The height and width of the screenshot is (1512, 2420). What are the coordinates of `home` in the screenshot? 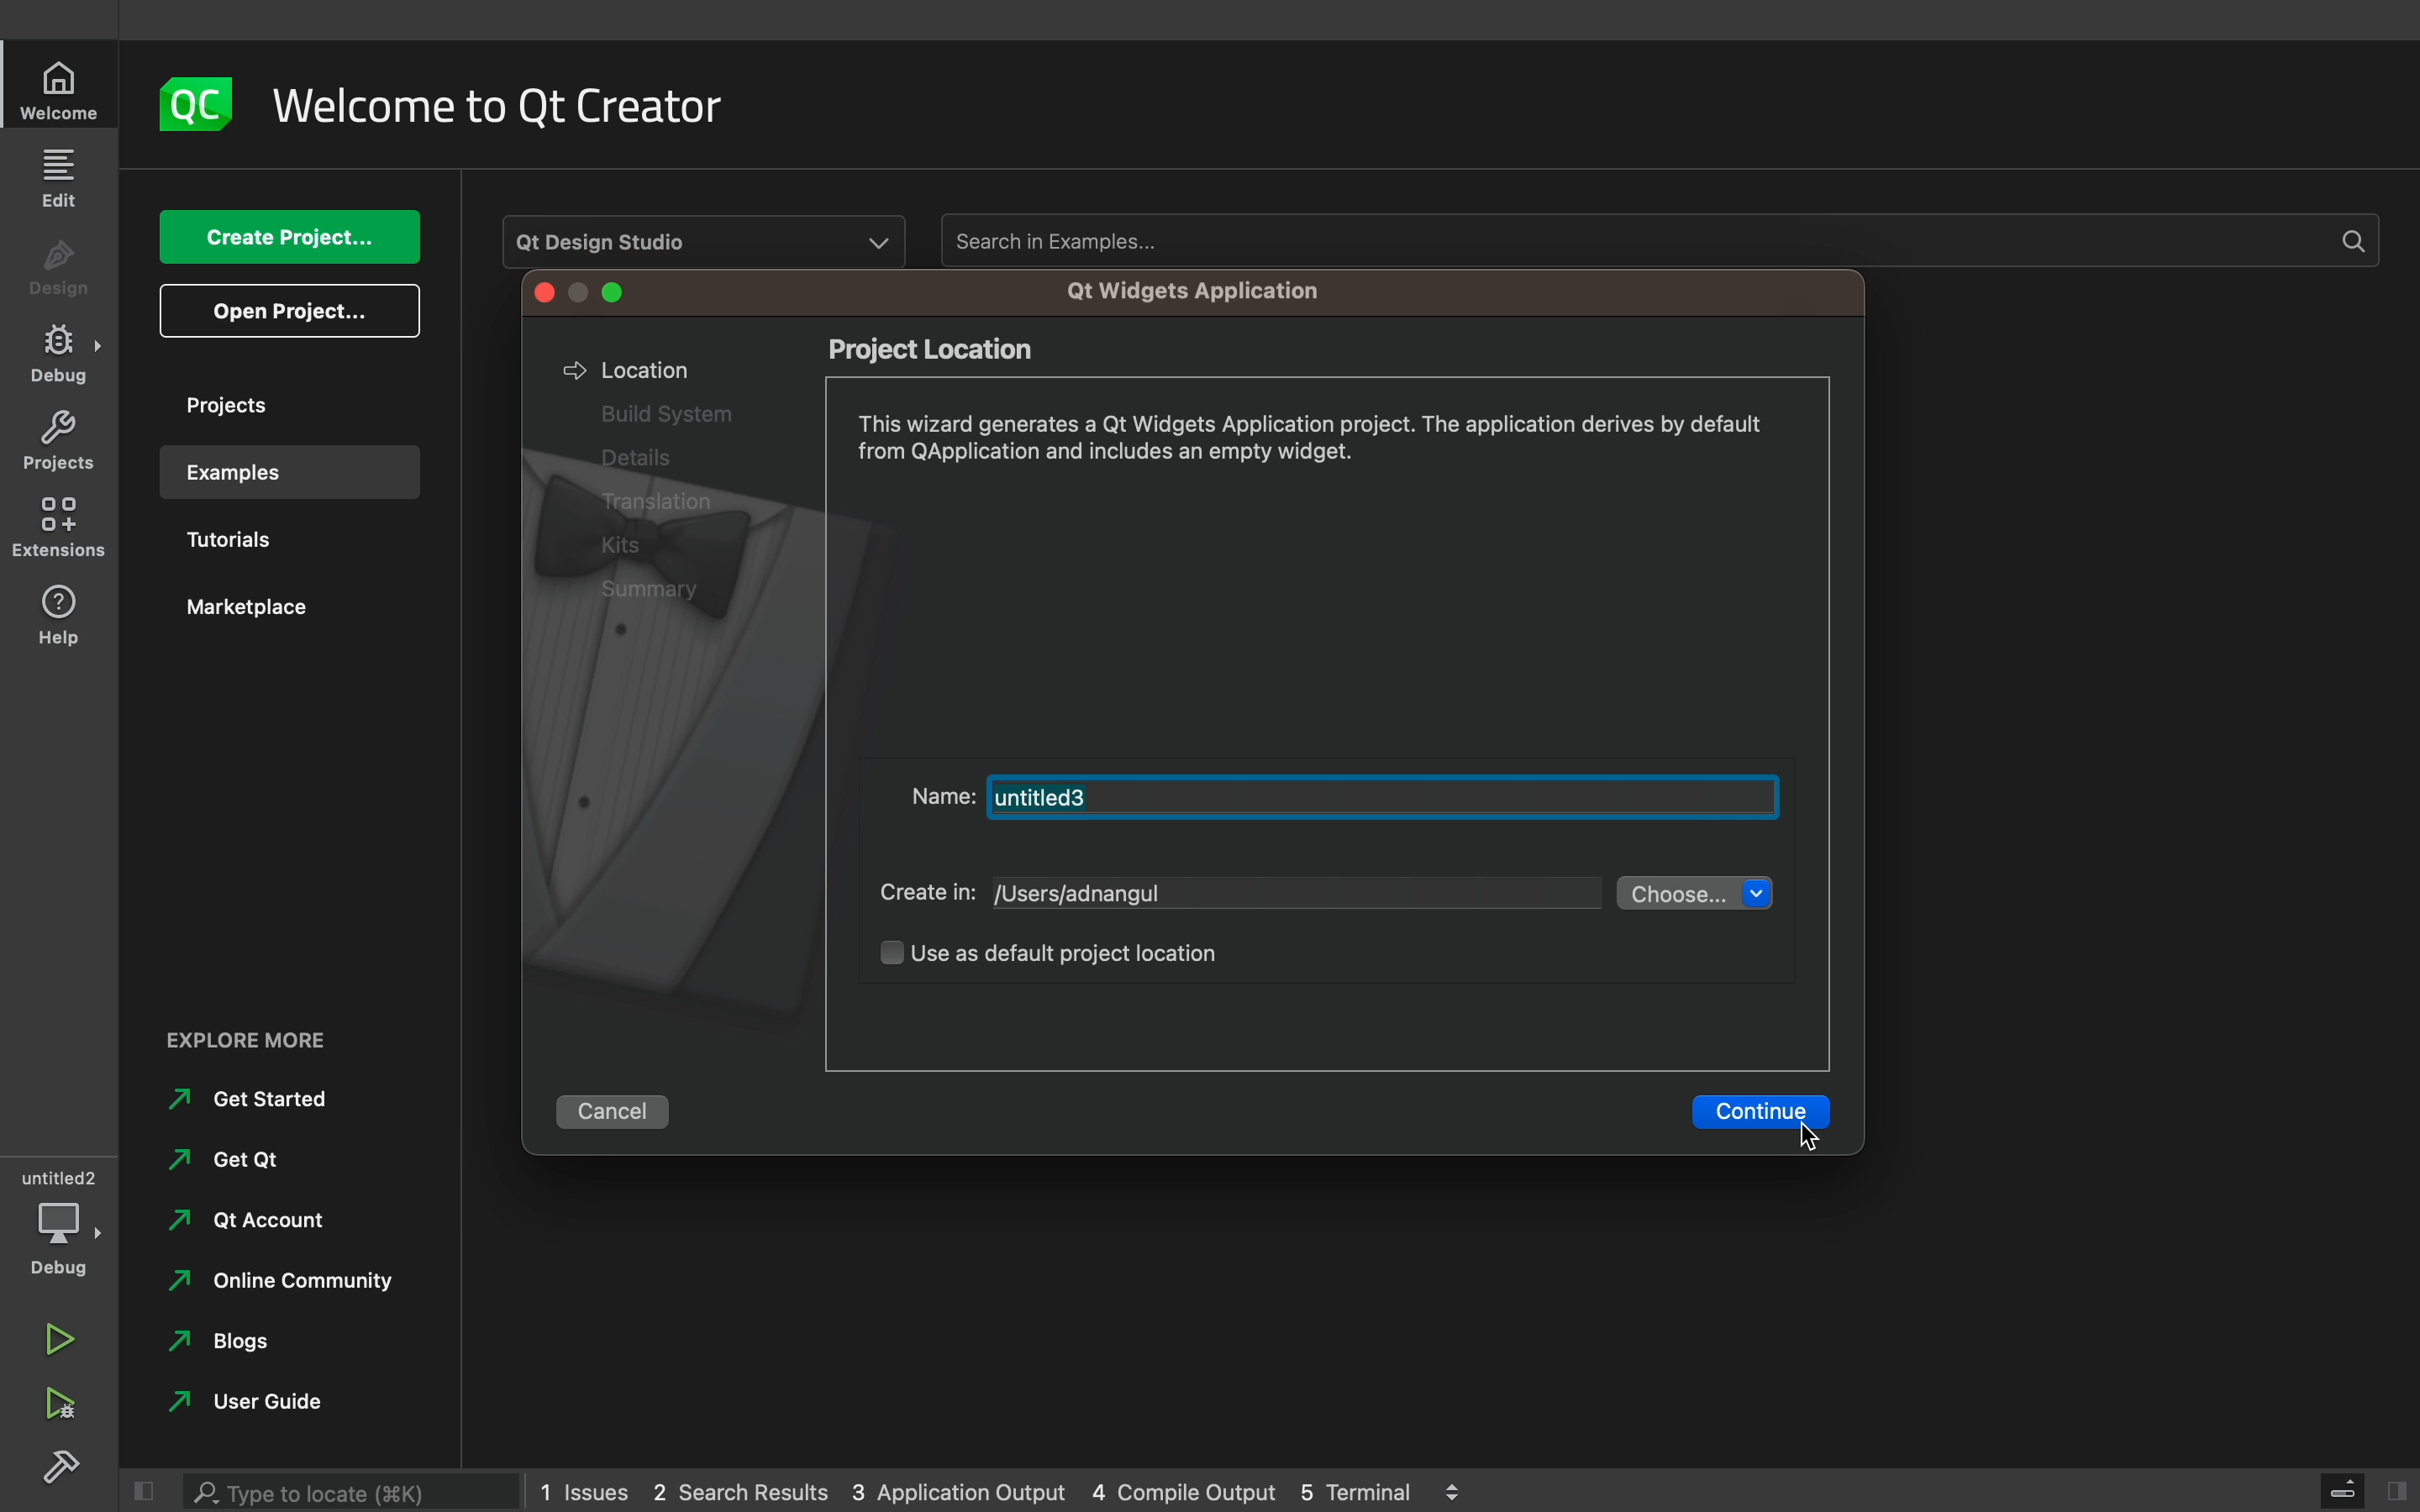 It's located at (63, 90).